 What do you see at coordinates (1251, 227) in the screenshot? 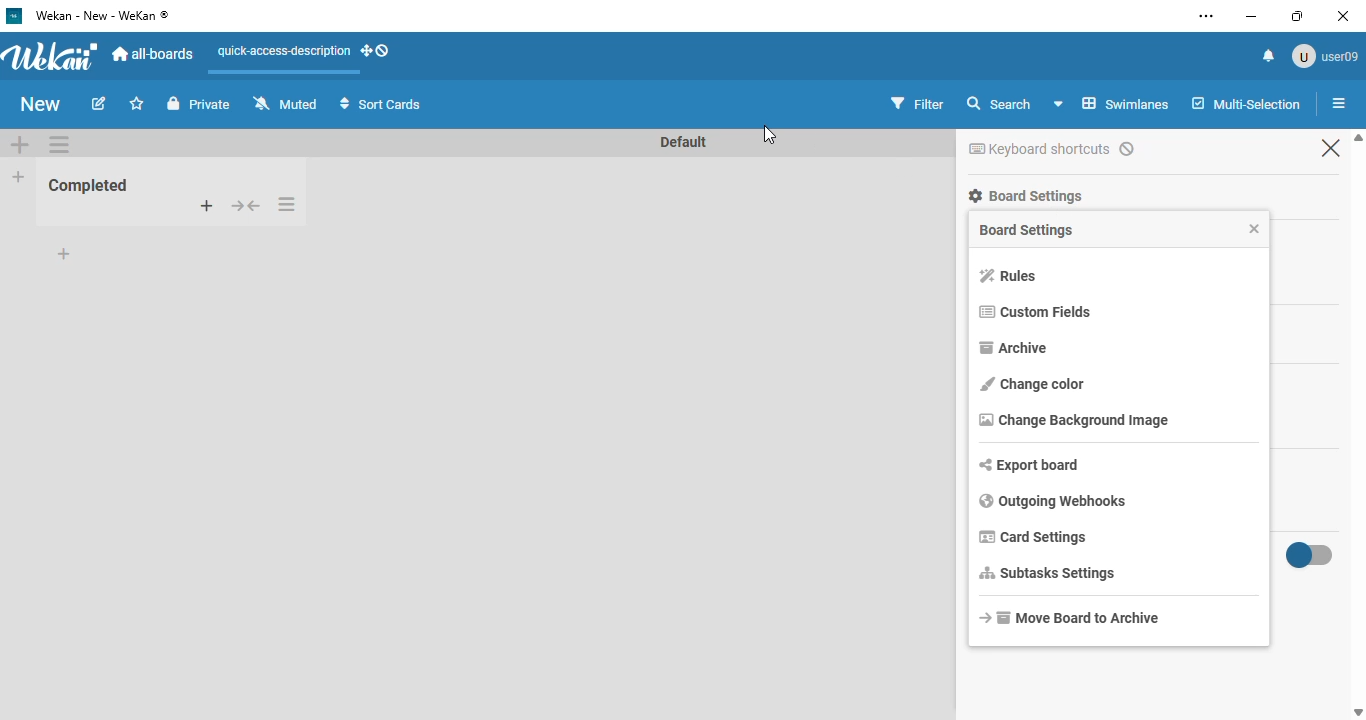
I see `close` at bounding box center [1251, 227].